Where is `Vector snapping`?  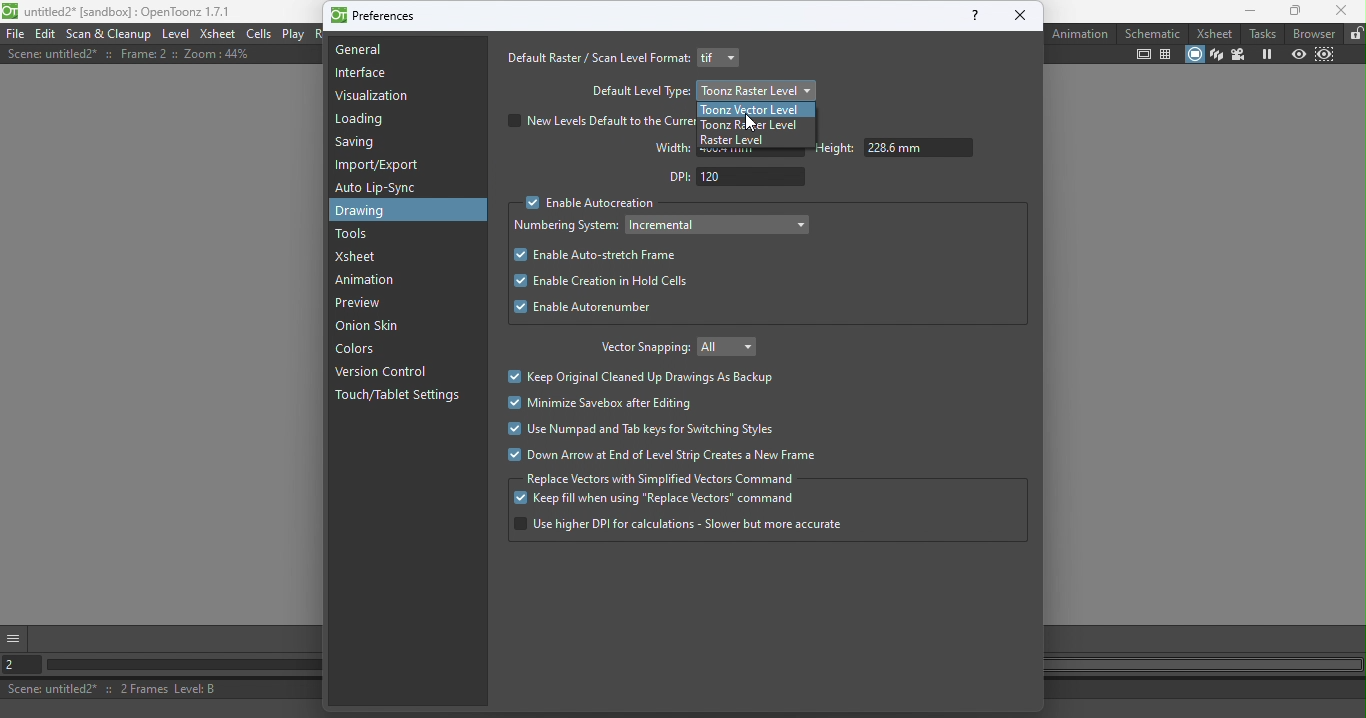
Vector snapping is located at coordinates (641, 349).